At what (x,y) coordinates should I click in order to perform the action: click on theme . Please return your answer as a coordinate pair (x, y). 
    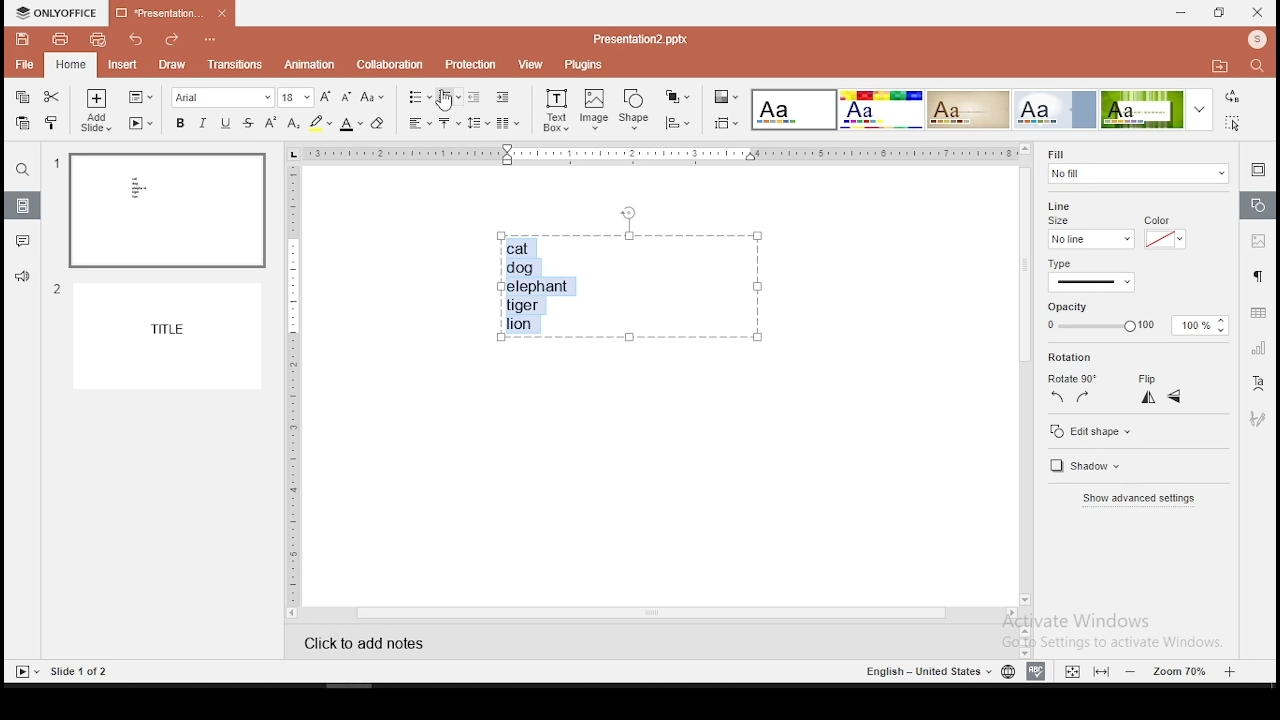
    Looking at the image, I should click on (1156, 110).